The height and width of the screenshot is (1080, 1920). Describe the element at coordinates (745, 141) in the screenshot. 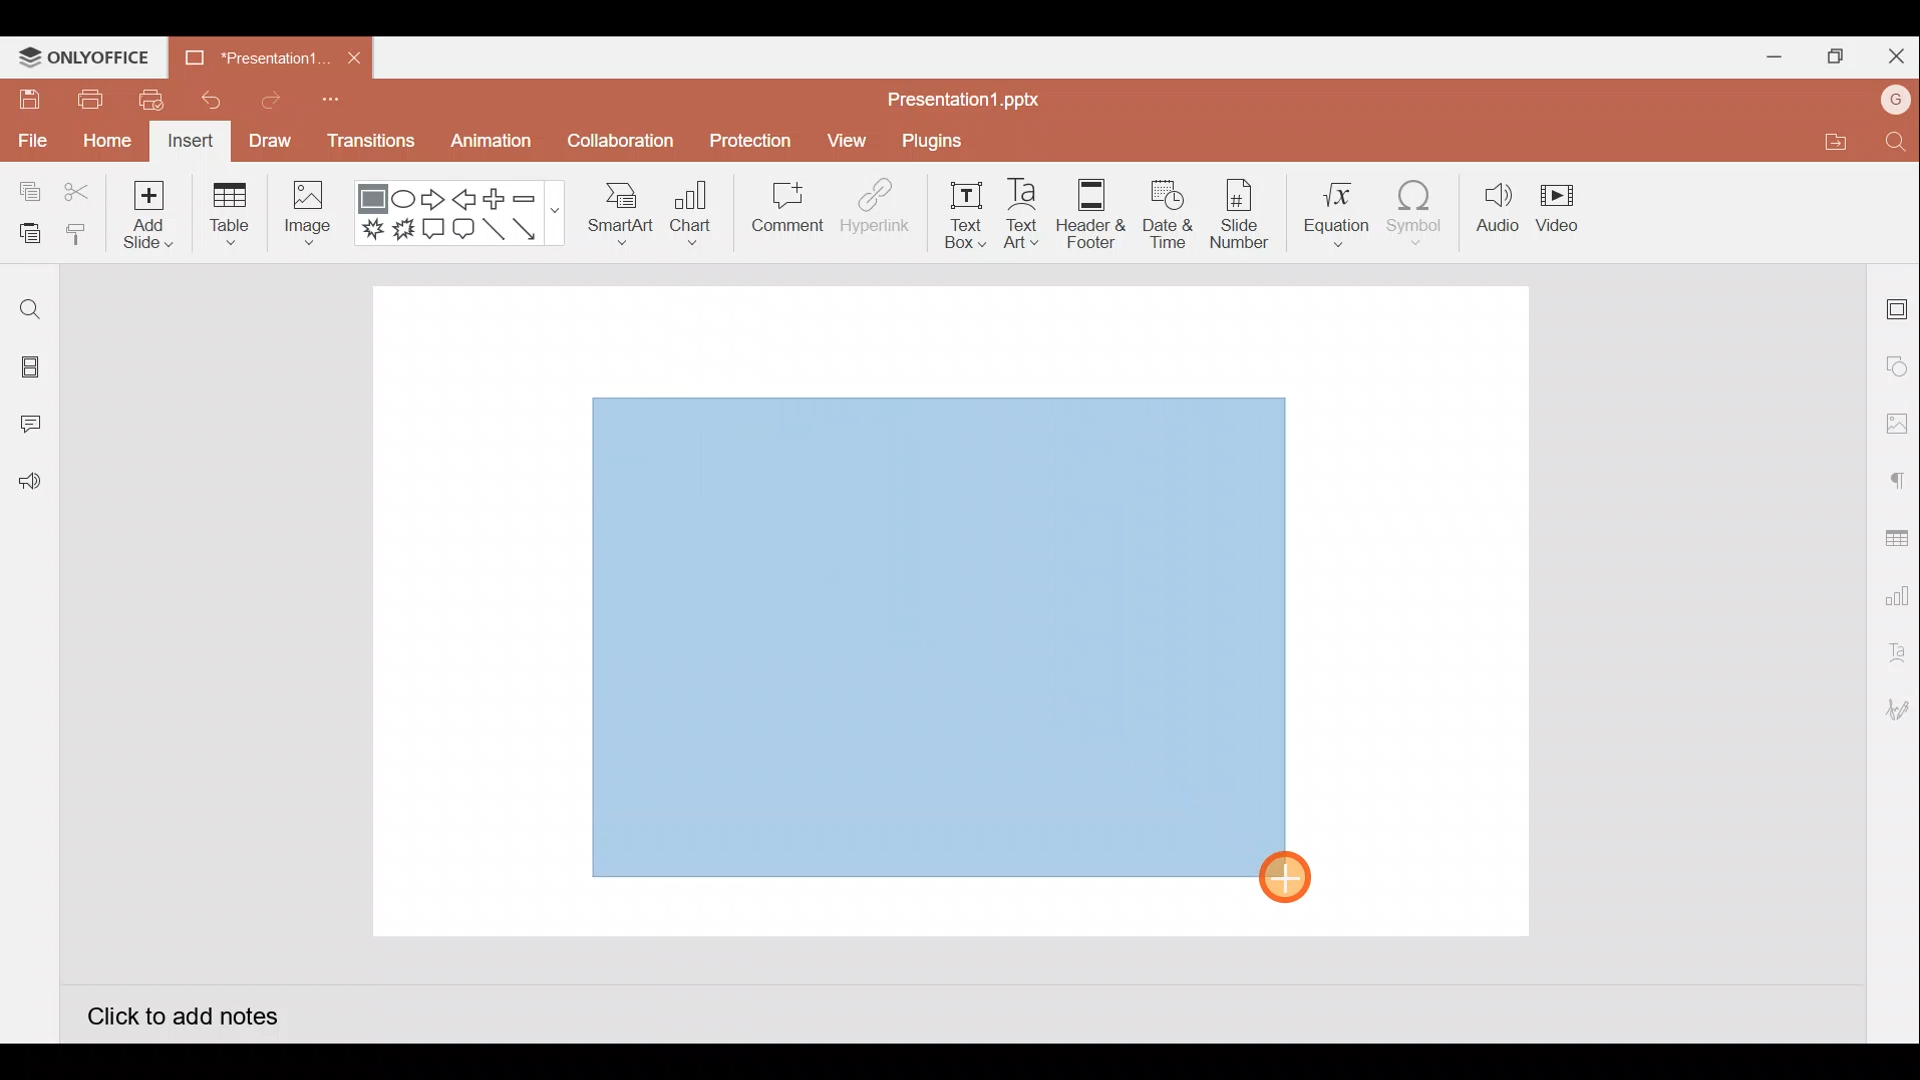

I see `Protection` at that location.